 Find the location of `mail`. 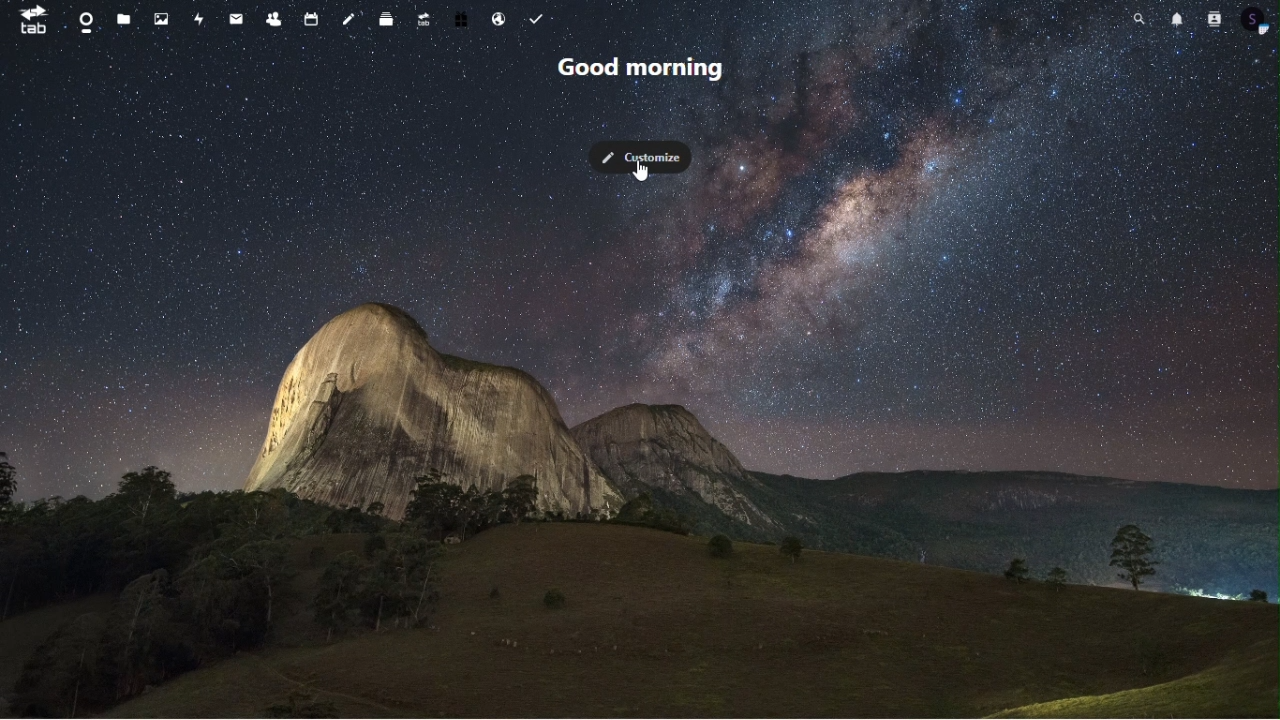

mail is located at coordinates (233, 20).